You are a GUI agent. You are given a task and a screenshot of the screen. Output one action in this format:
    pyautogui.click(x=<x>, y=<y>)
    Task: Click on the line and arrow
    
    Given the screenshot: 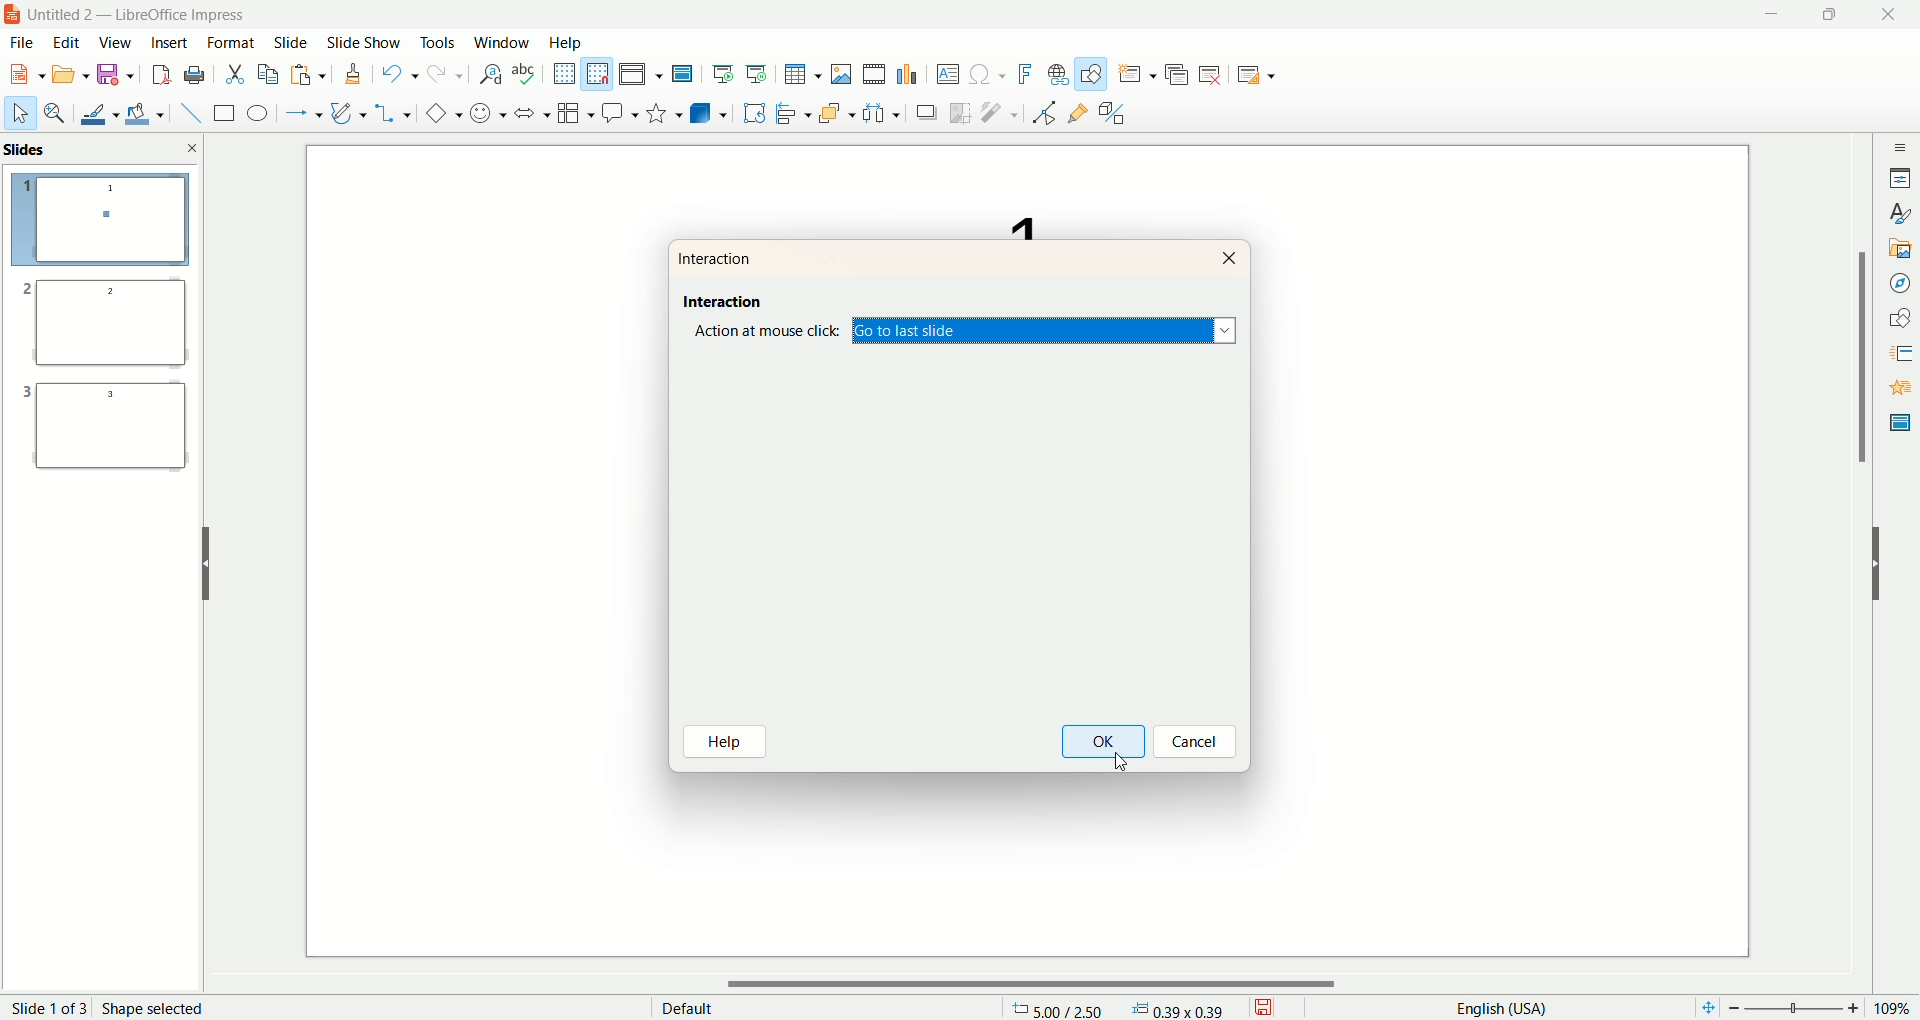 What is the action you would take?
    pyautogui.click(x=301, y=114)
    